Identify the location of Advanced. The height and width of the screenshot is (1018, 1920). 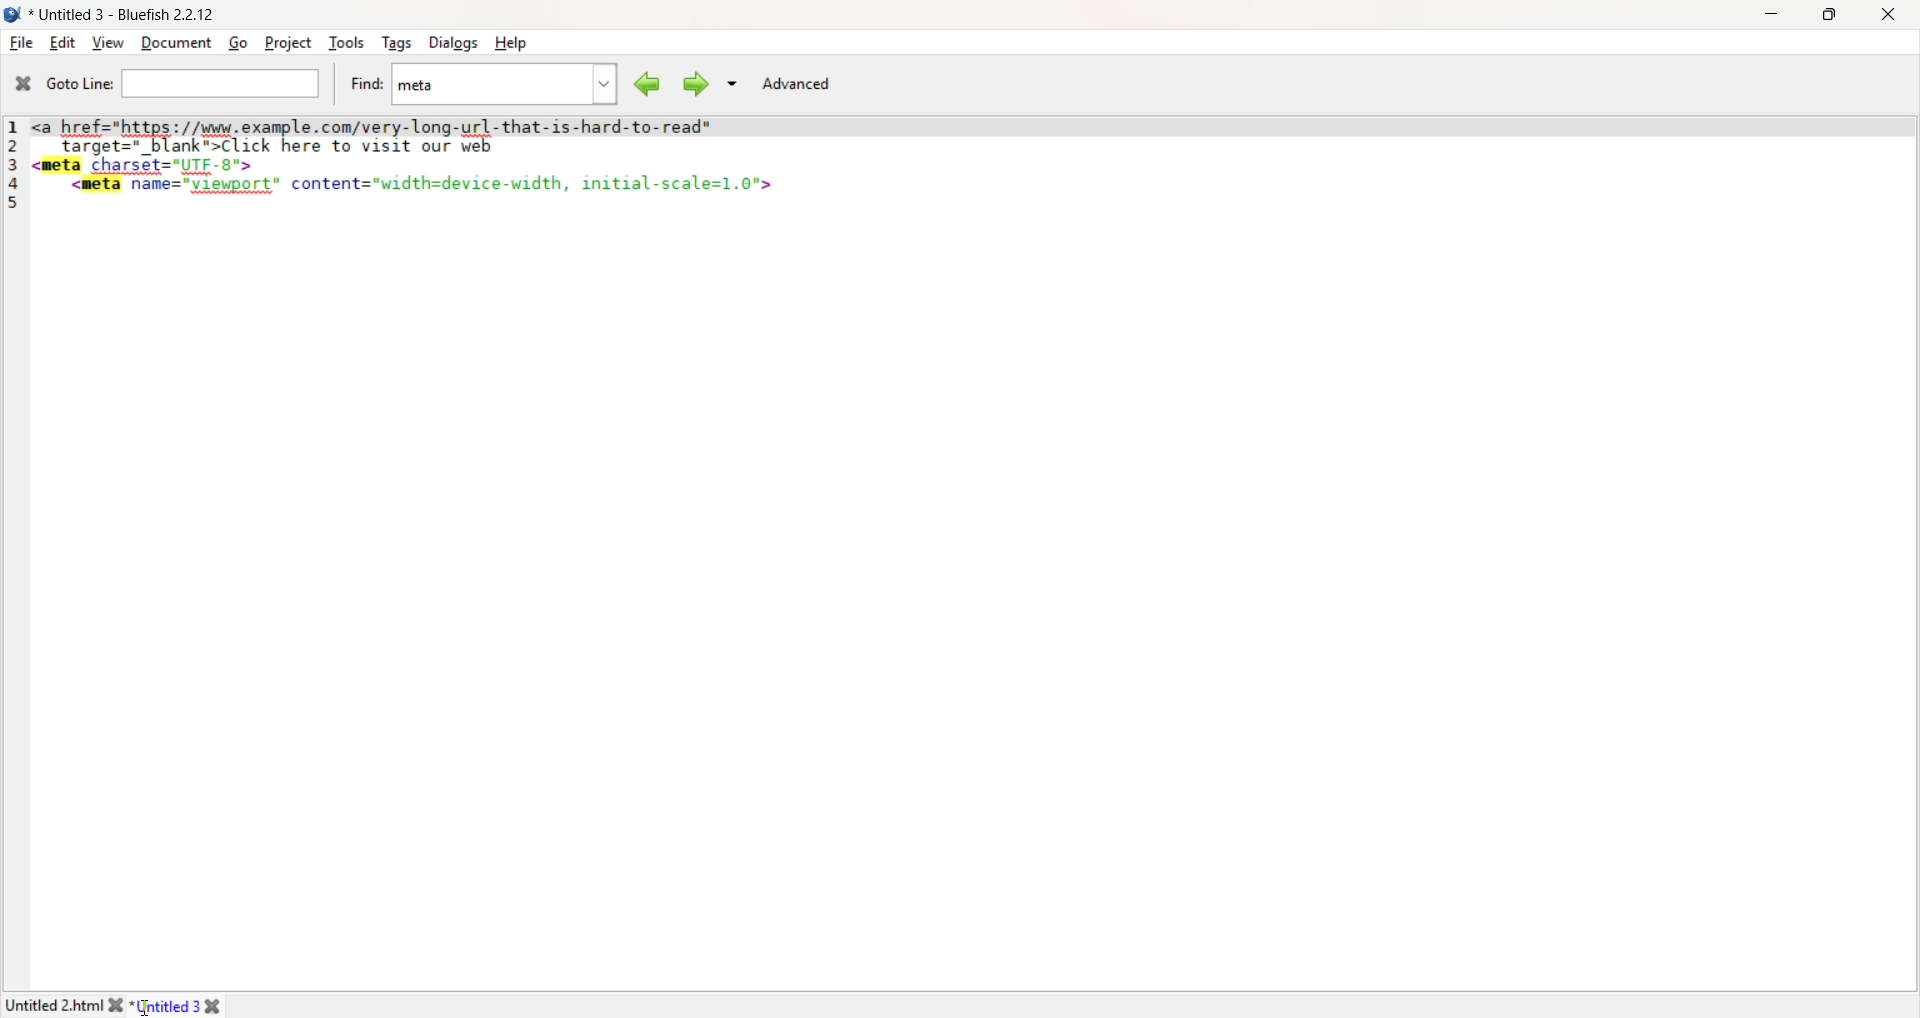
(796, 84).